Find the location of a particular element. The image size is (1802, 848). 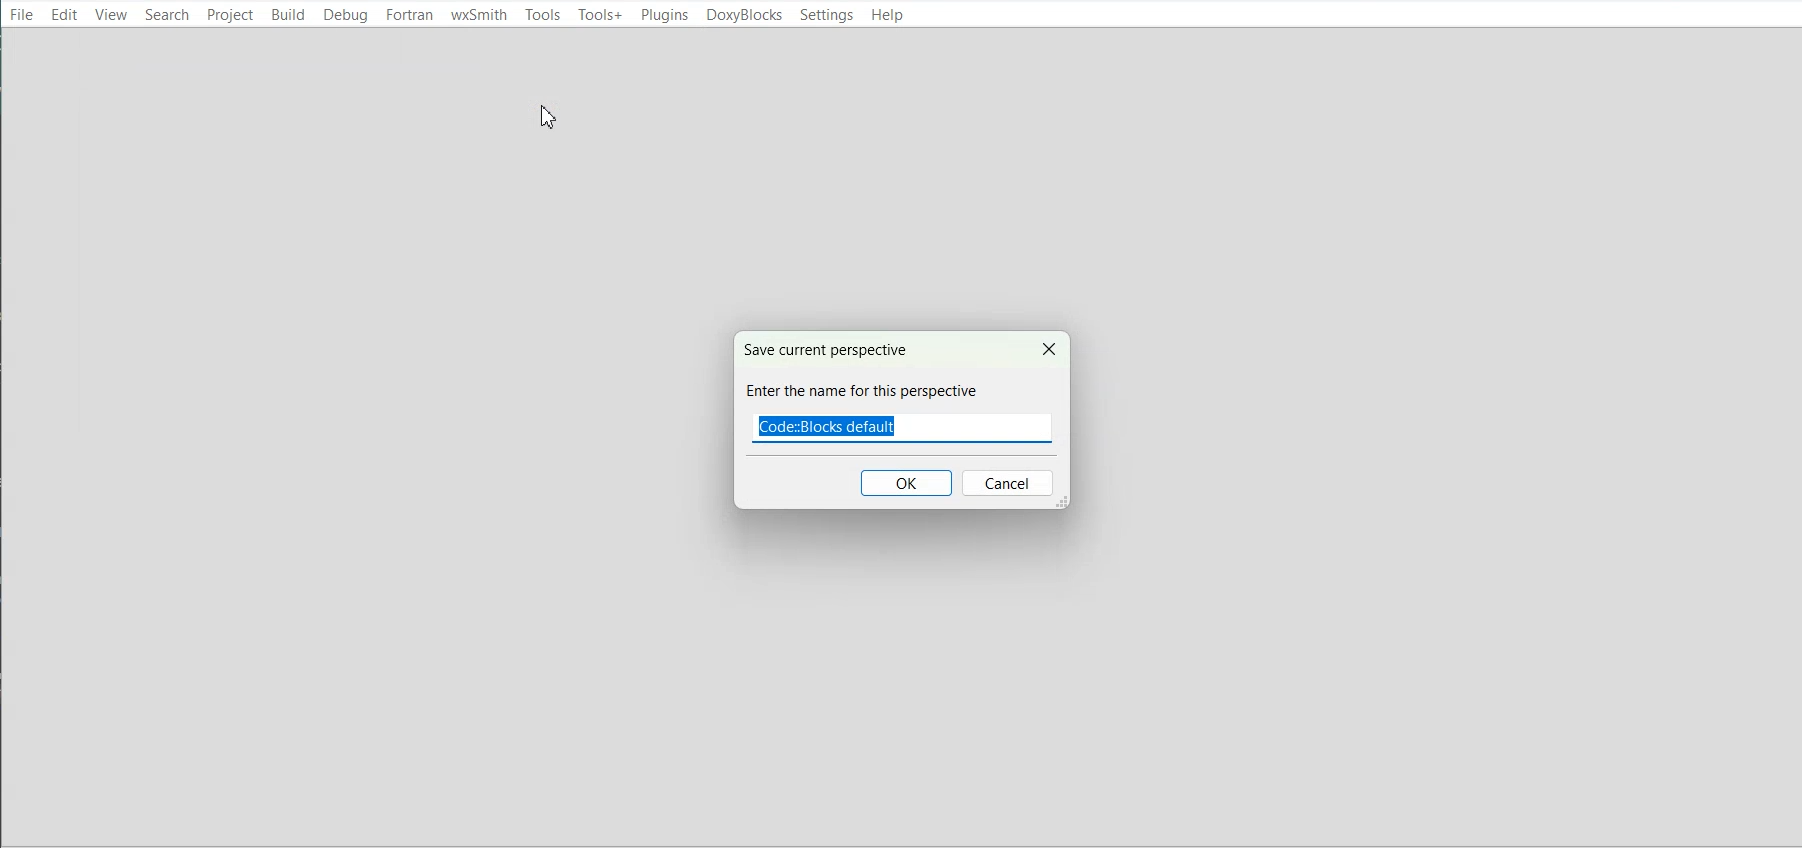

File is located at coordinates (22, 13).